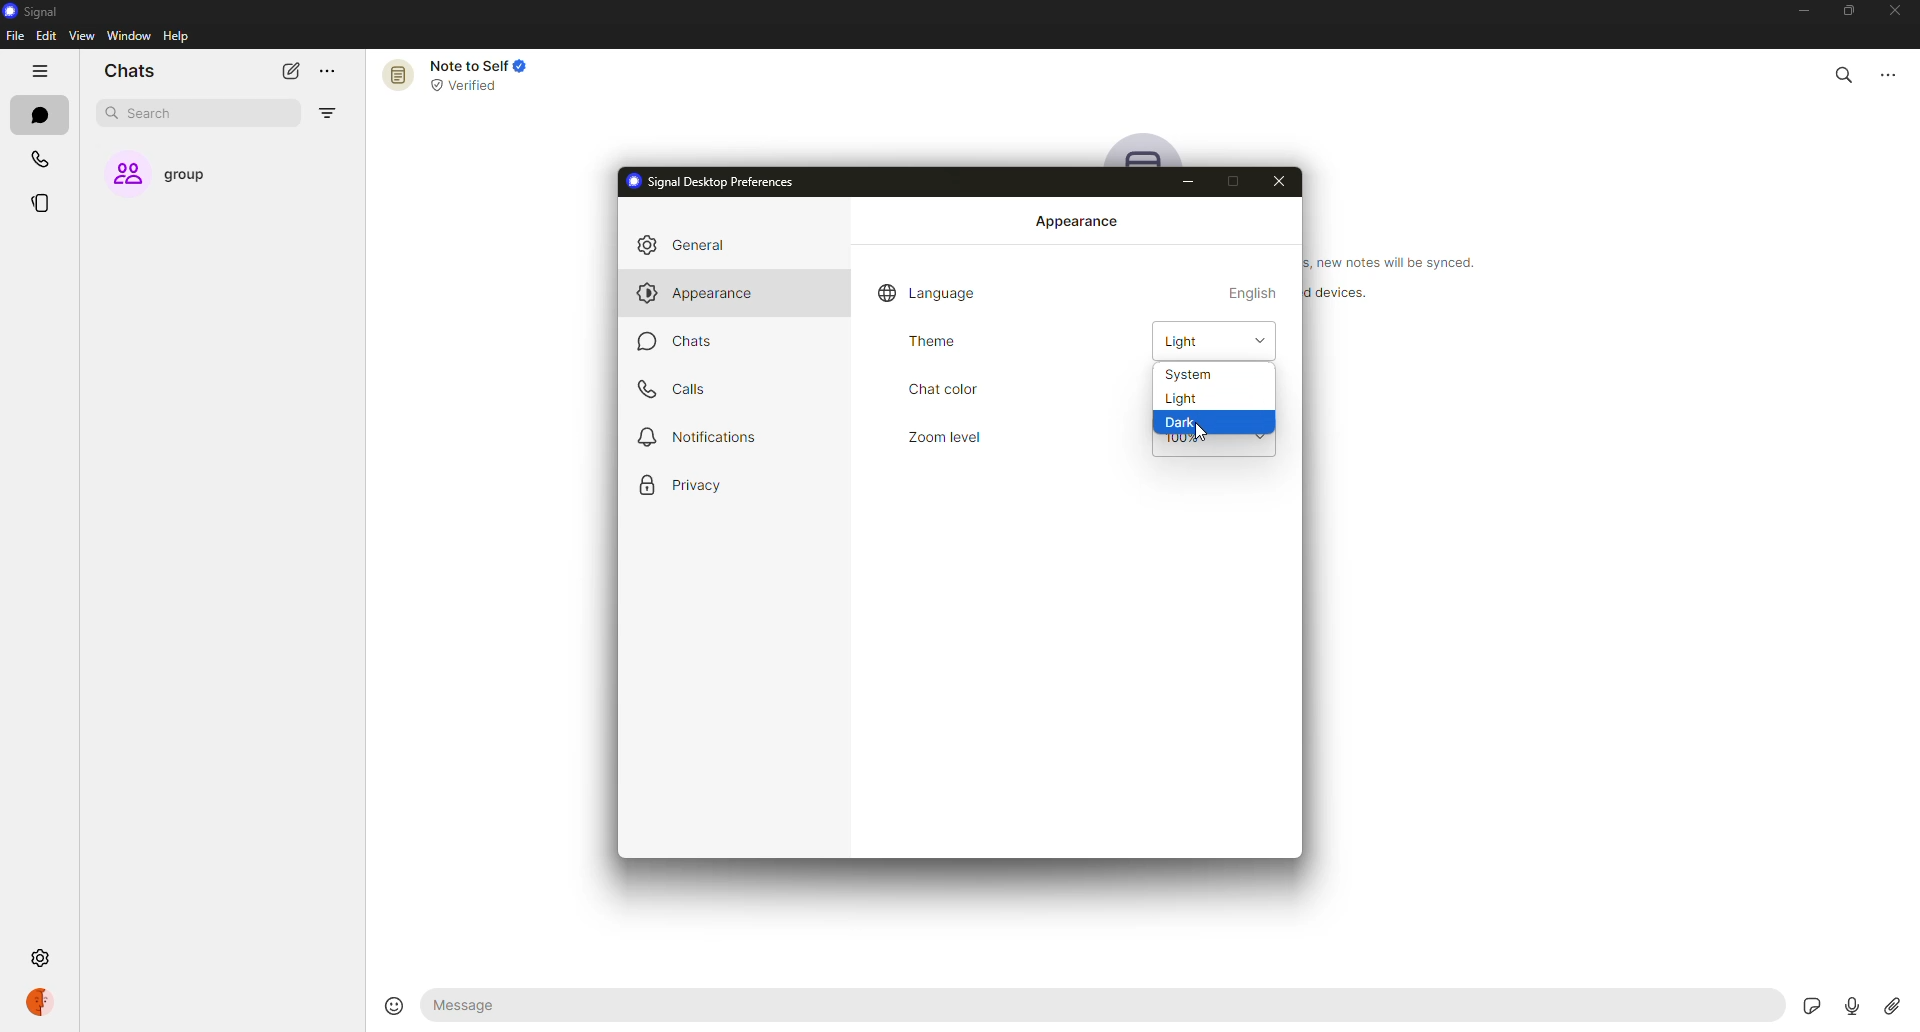 The height and width of the screenshot is (1032, 1920). Describe the element at coordinates (30, 13) in the screenshot. I see `signal` at that location.